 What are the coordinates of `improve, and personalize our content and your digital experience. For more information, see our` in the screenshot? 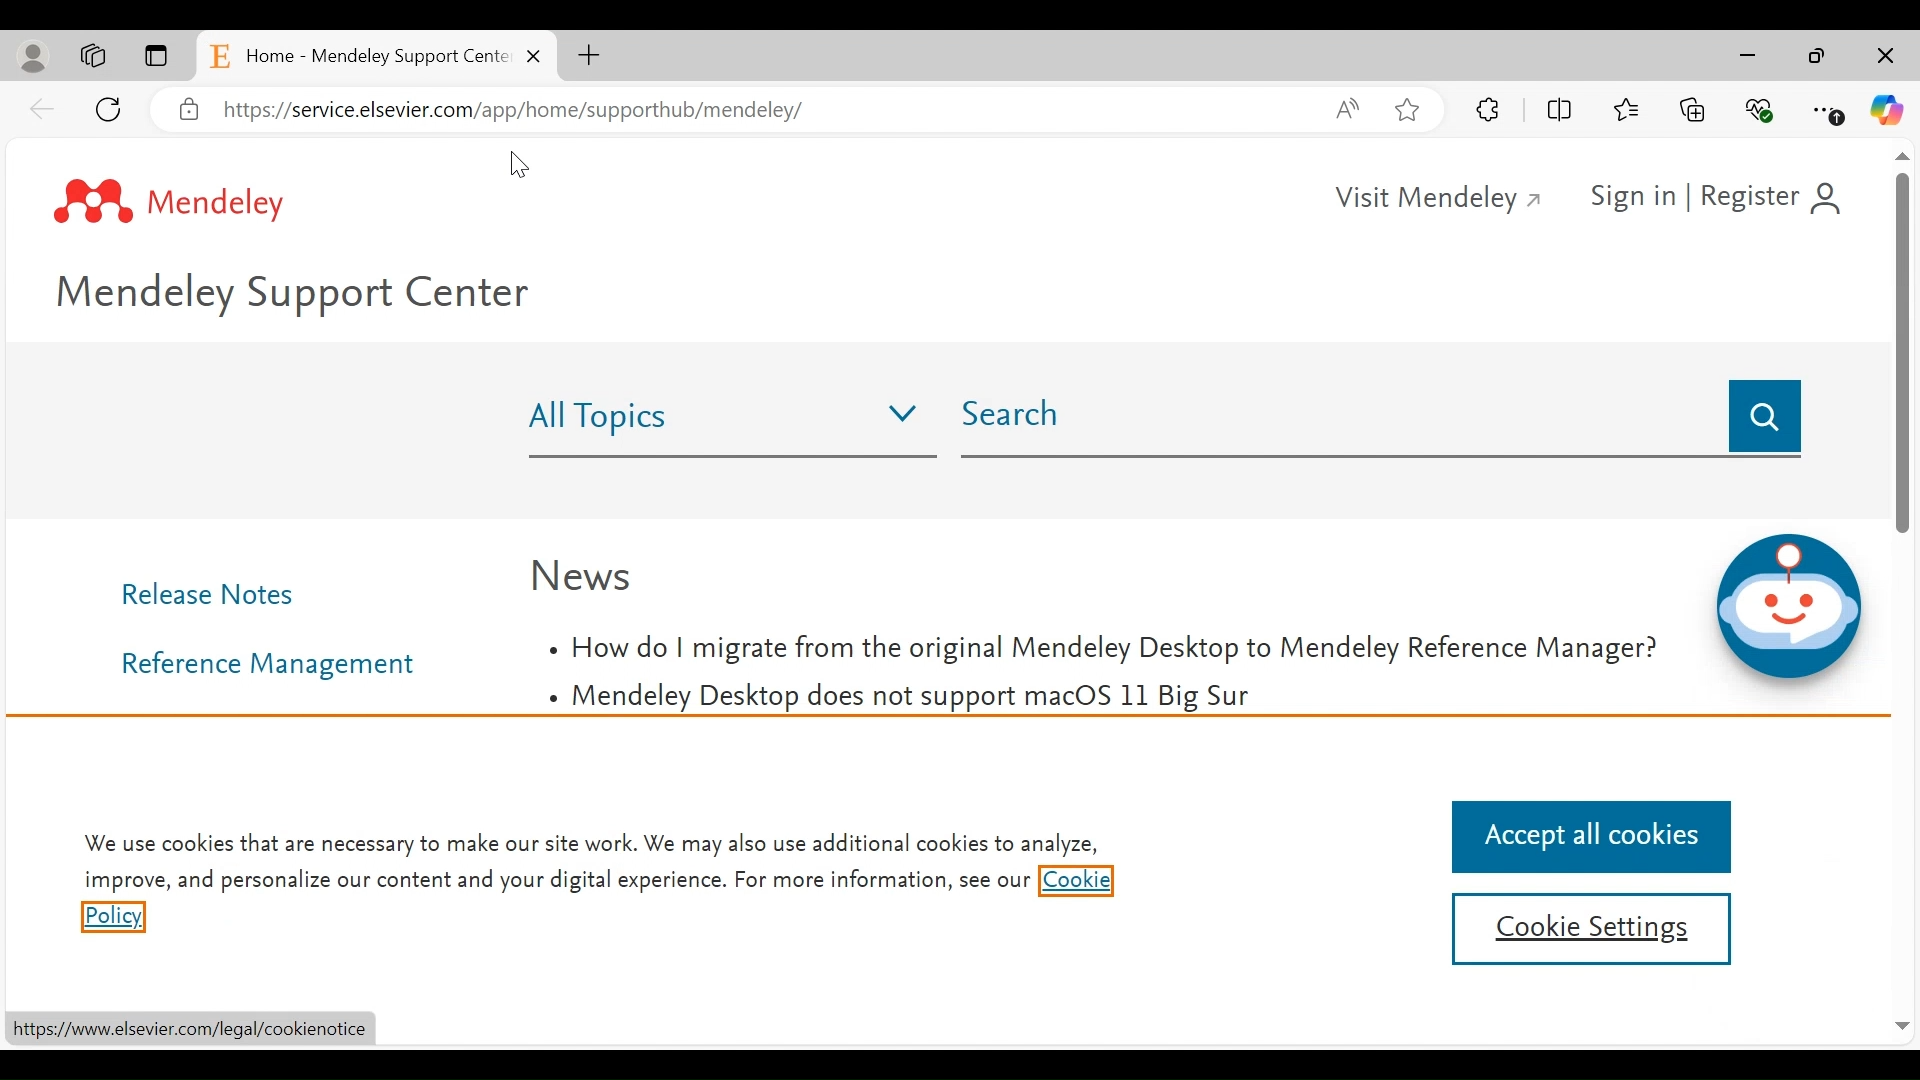 It's located at (555, 882).